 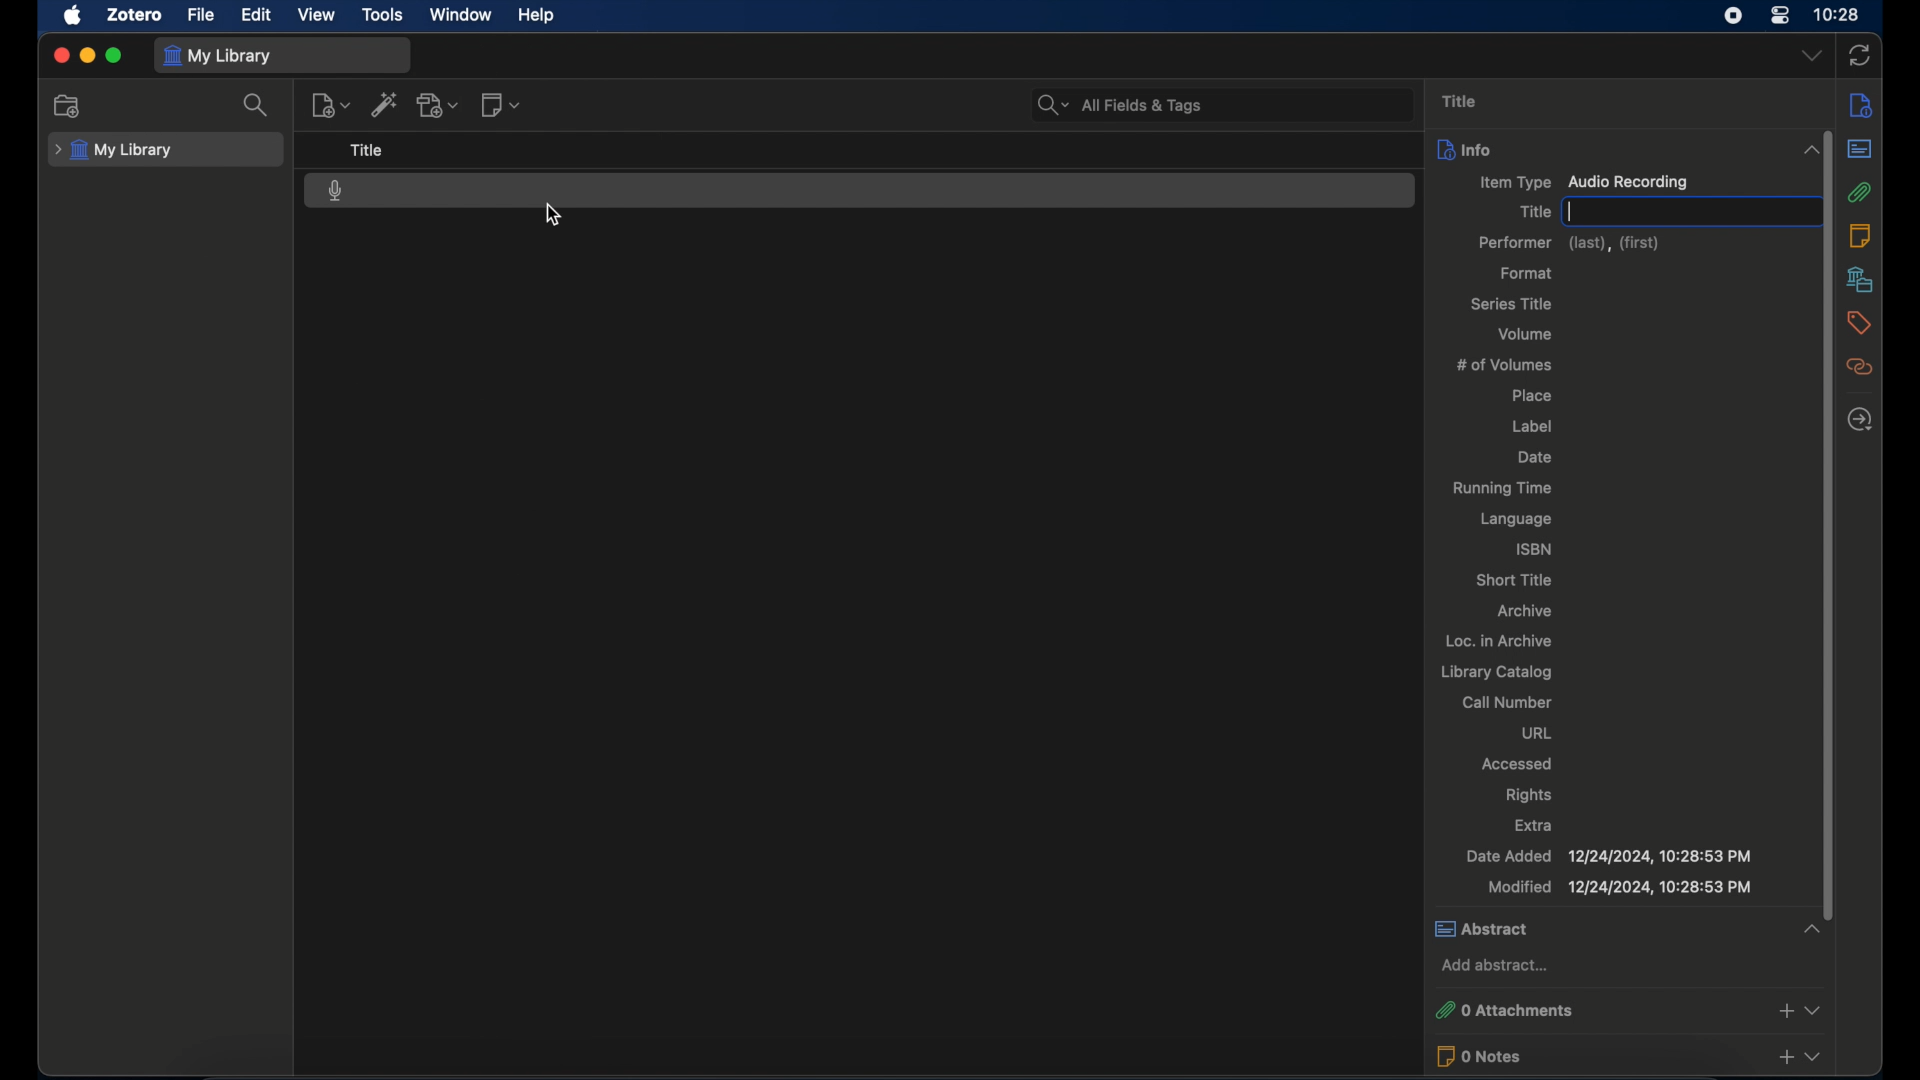 What do you see at coordinates (1733, 15) in the screenshot?
I see `screen recorder` at bounding box center [1733, 15].